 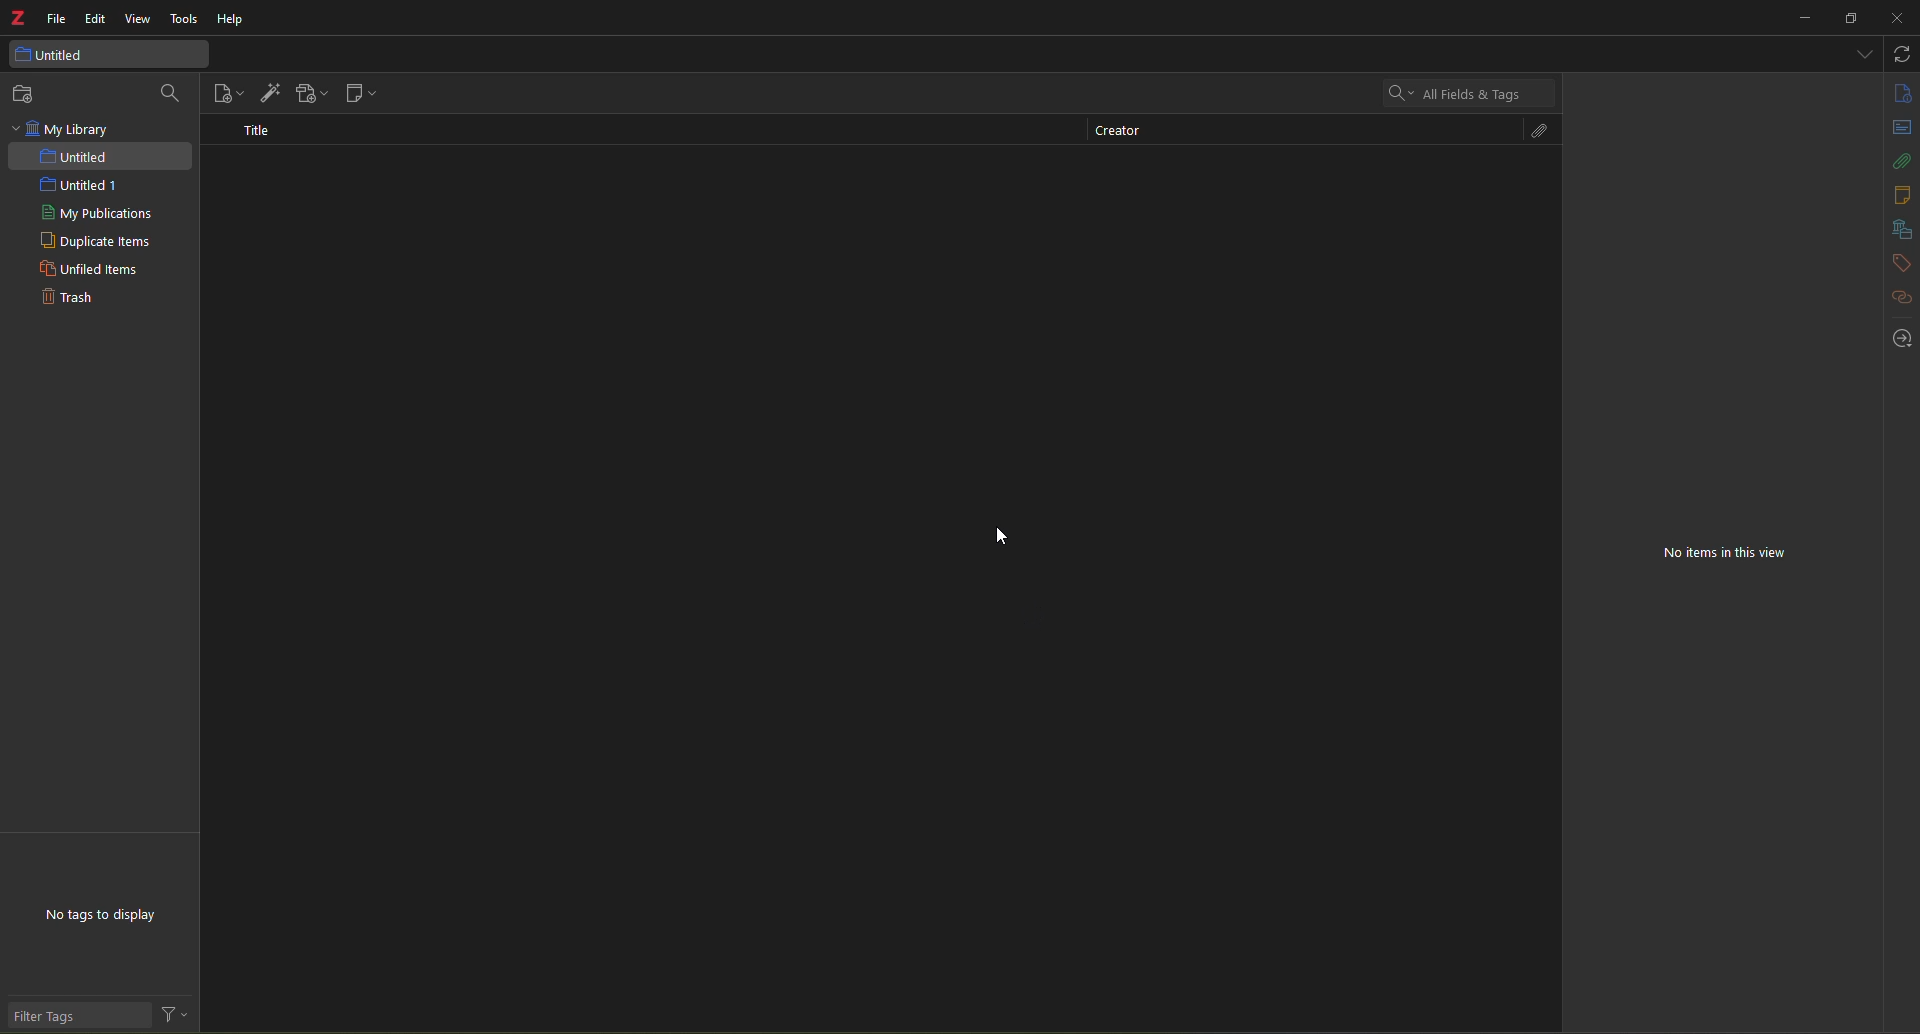 What do you see at coordinates (1843, 266) in the screenshot?
I see `add` at bounding box center [1843, 266].